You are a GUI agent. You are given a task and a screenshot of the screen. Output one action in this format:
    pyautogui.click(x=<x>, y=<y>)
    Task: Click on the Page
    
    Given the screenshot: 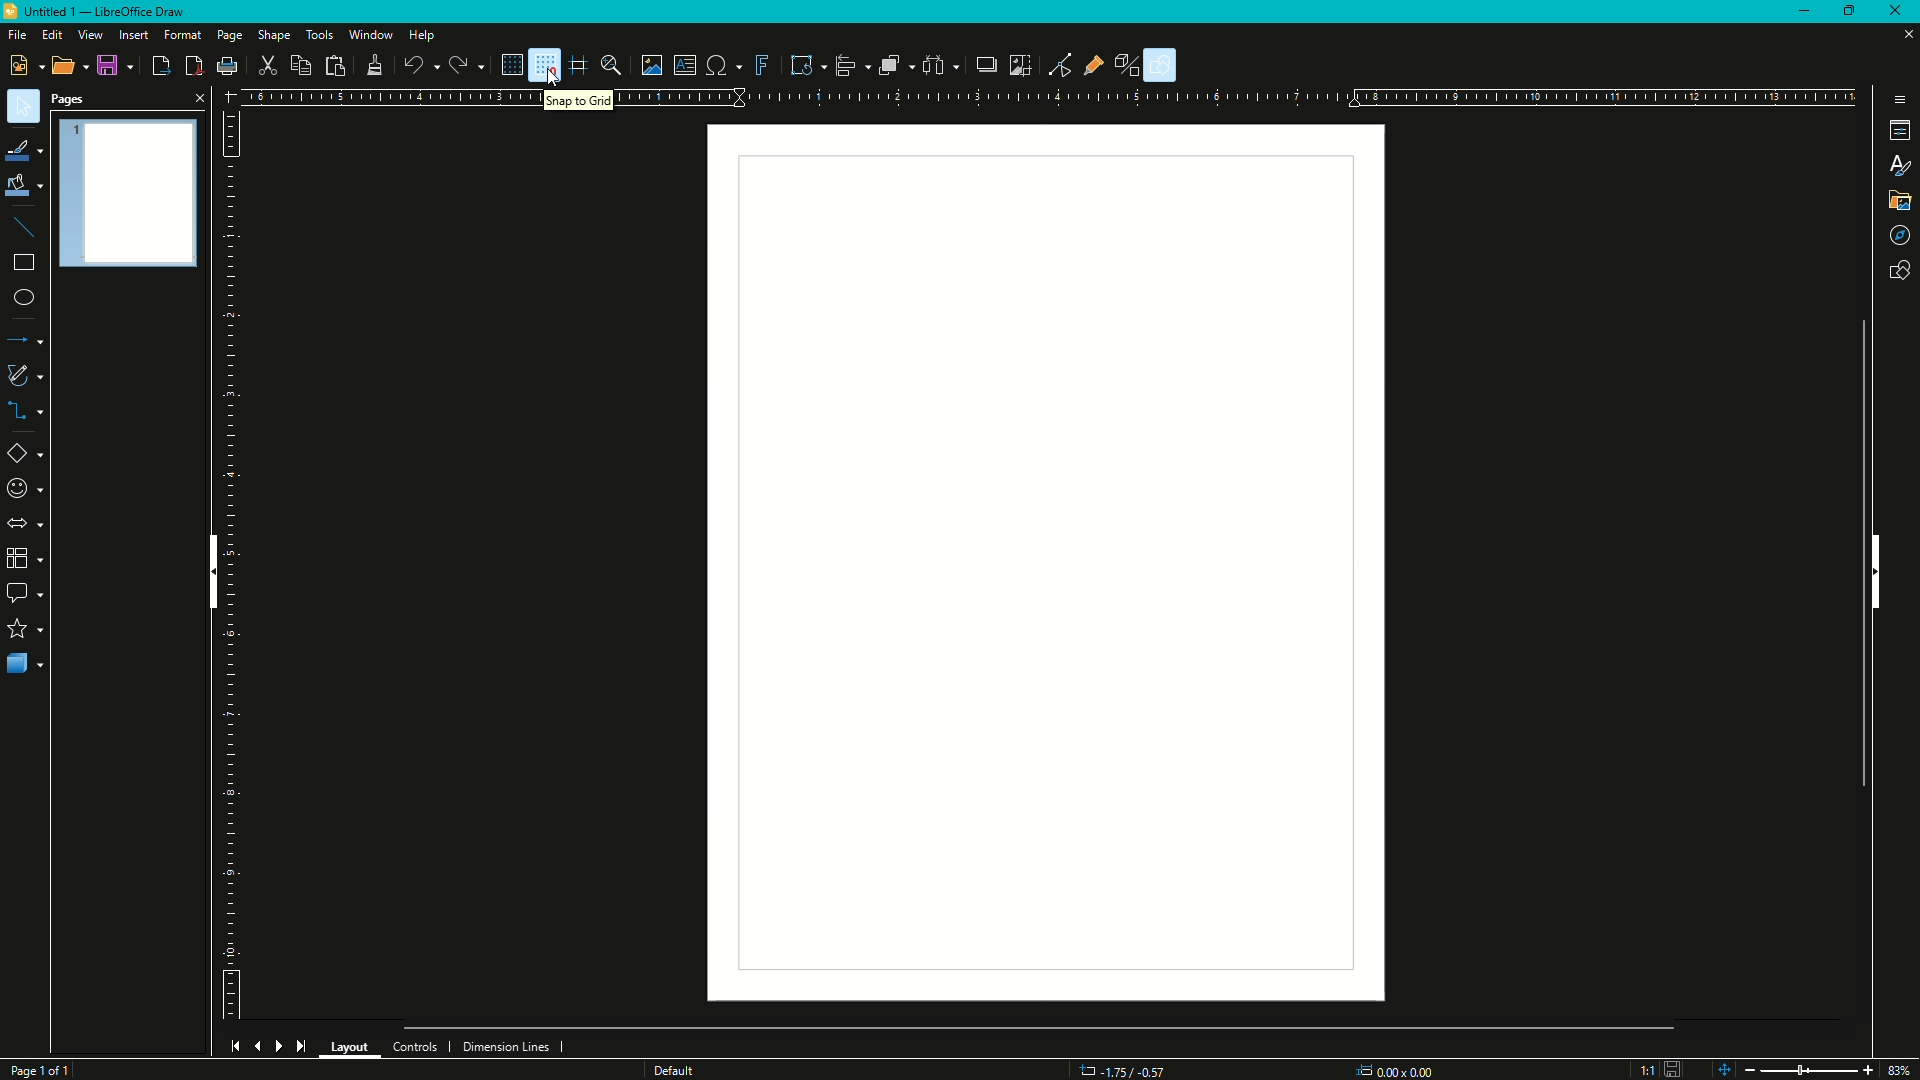 What is the action you would take?
    pyautogui.click(x=228, y=33)
    